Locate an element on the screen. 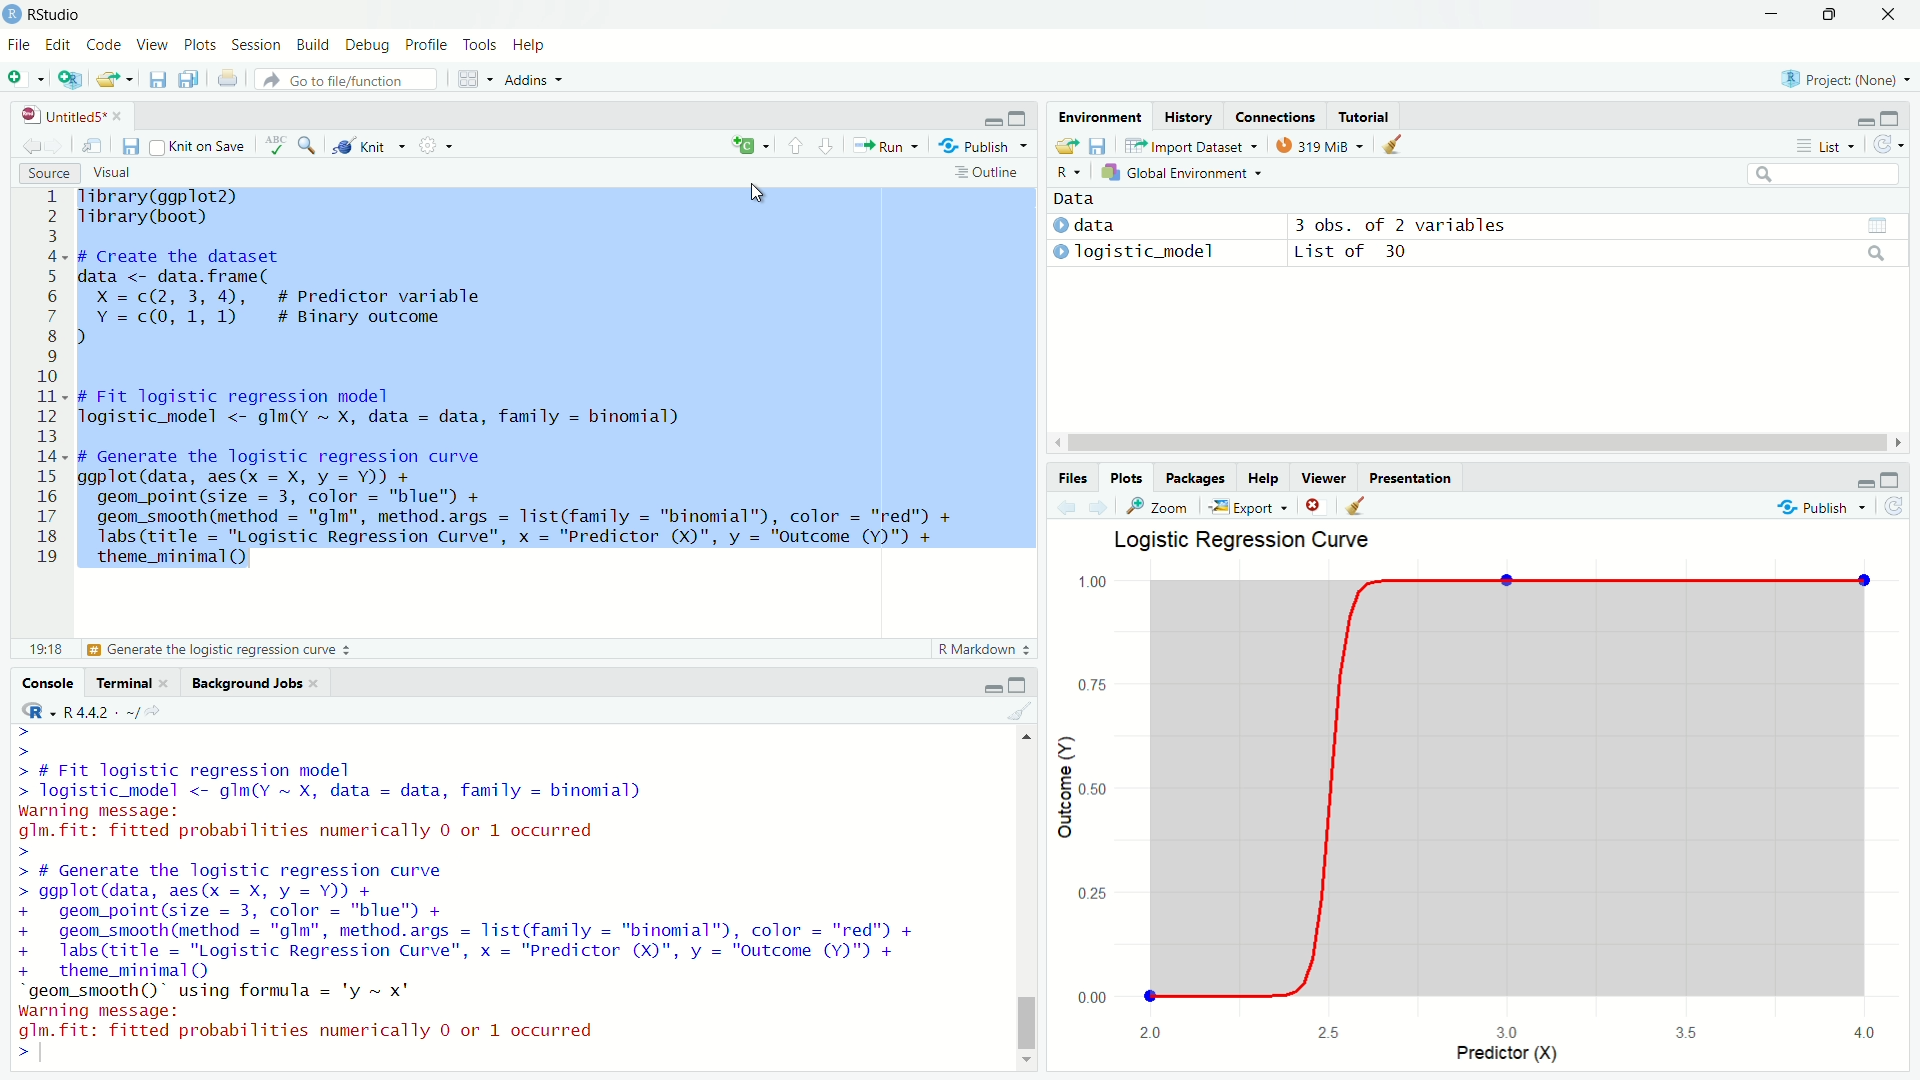 The image size is (1920, 1080). Profile is located at coordinates (425, 44).